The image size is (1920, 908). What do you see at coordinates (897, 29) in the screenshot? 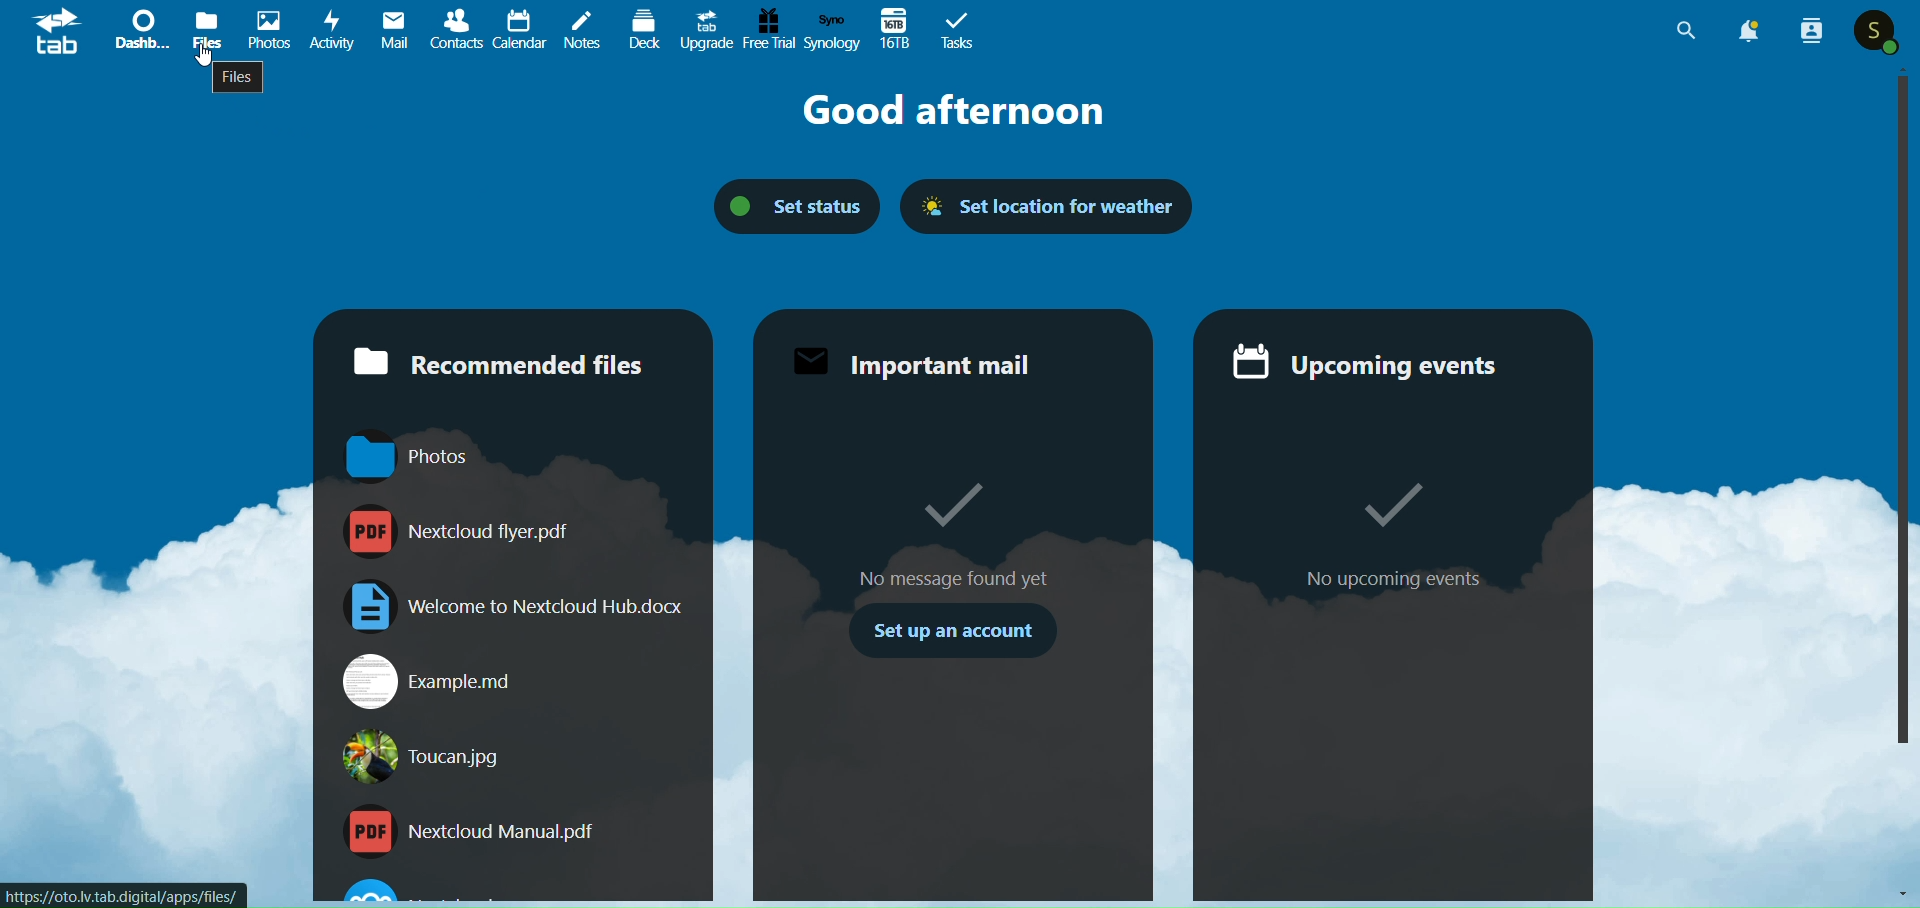
I see `16tb` at bounding box center [897, 29].